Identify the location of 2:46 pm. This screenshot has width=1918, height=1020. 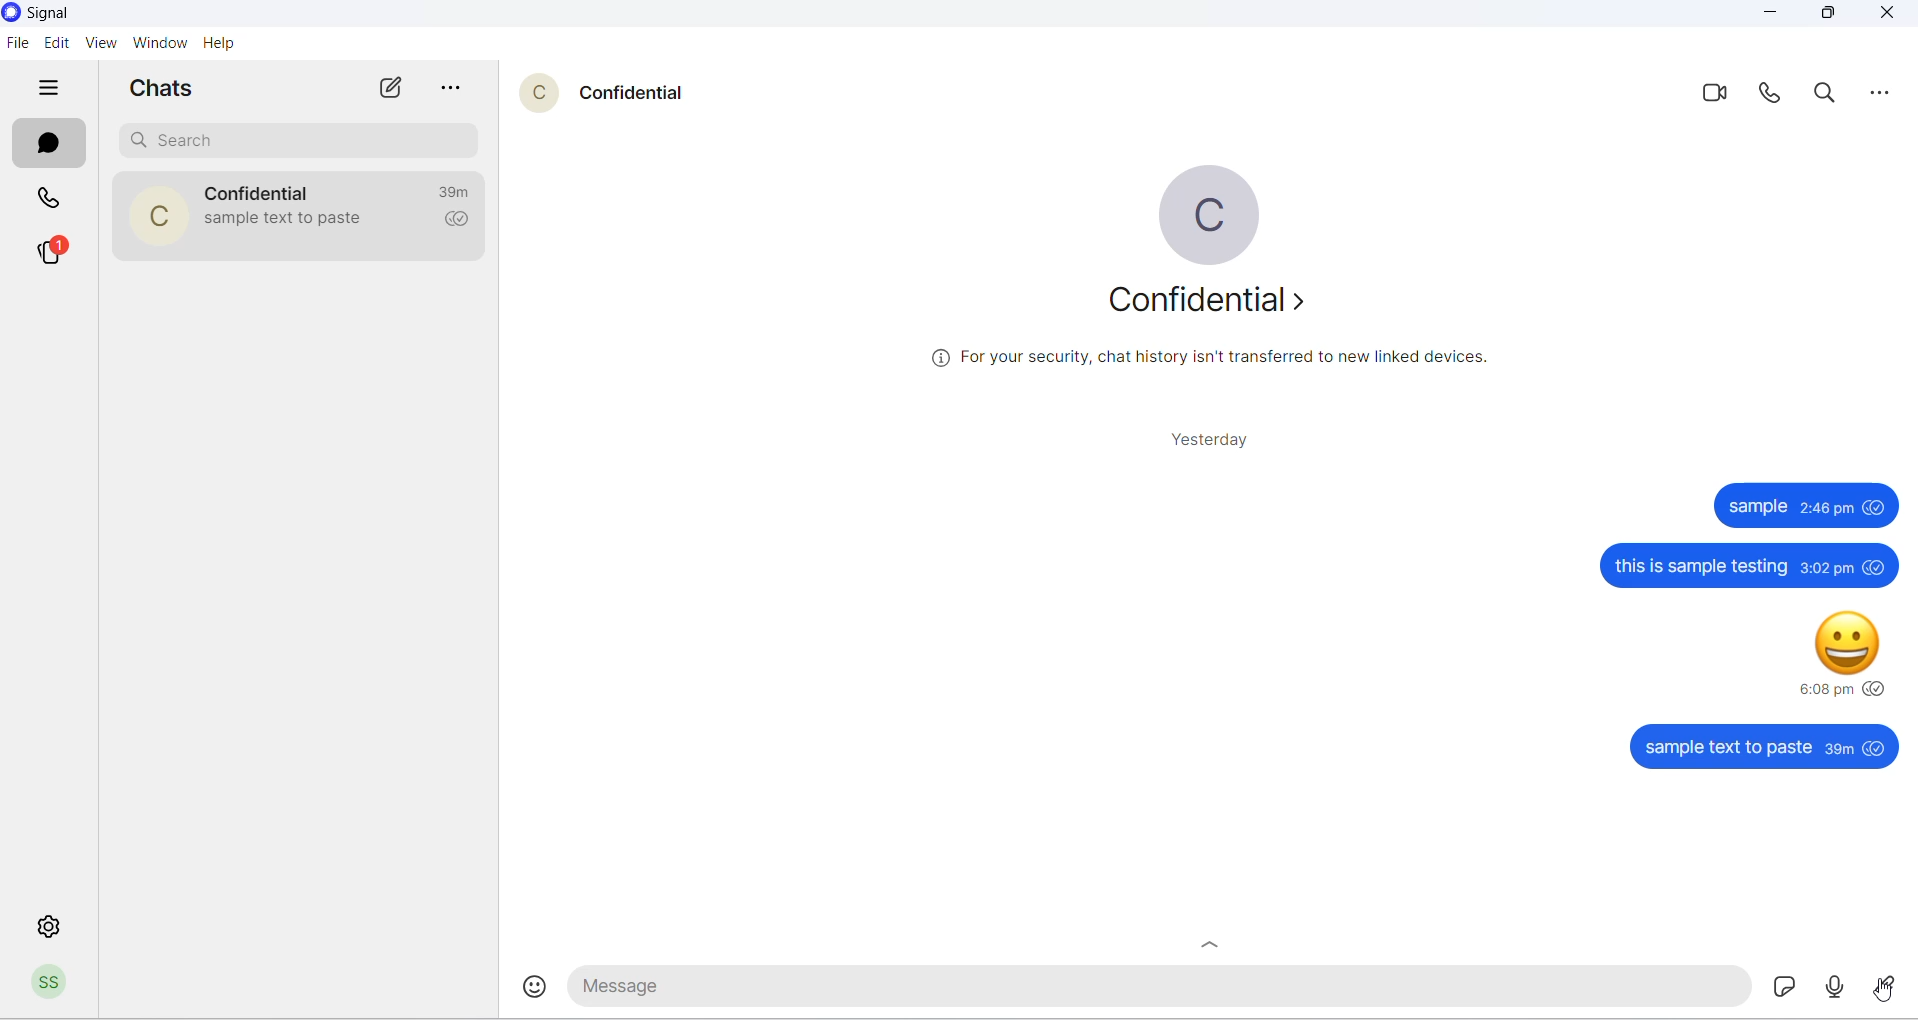
(1829, 508).